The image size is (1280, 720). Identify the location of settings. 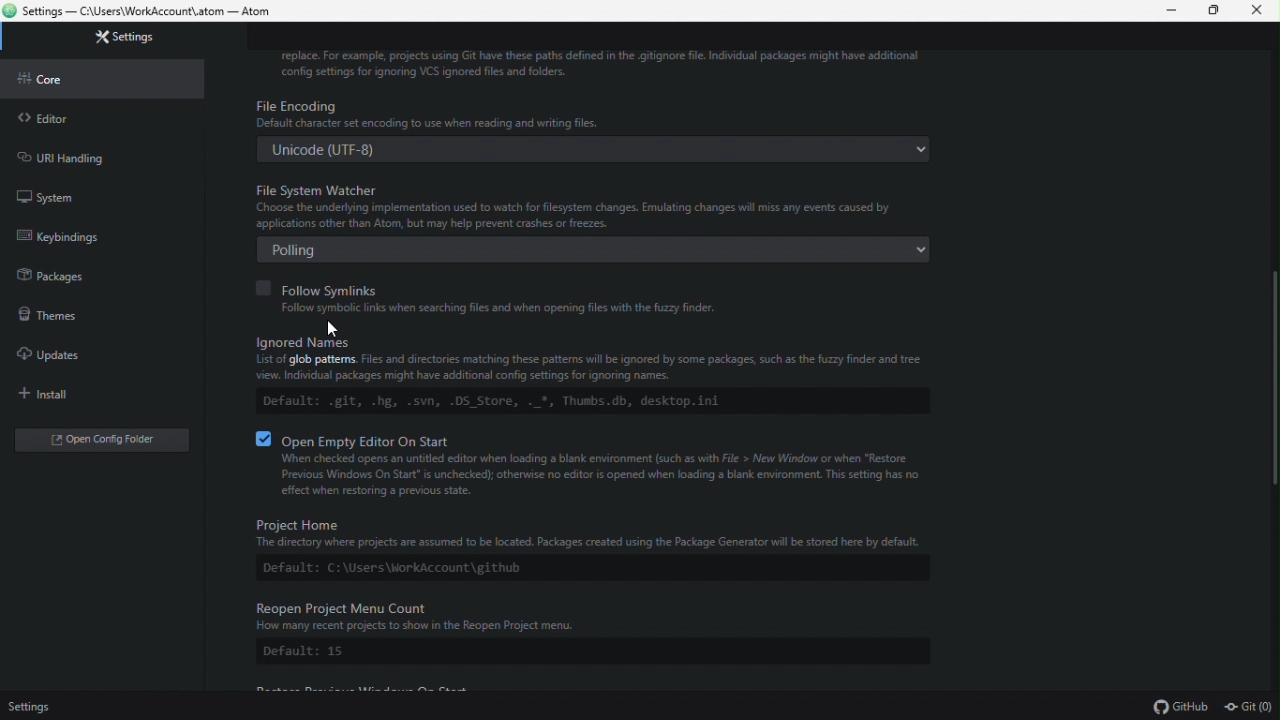
(29, 708).